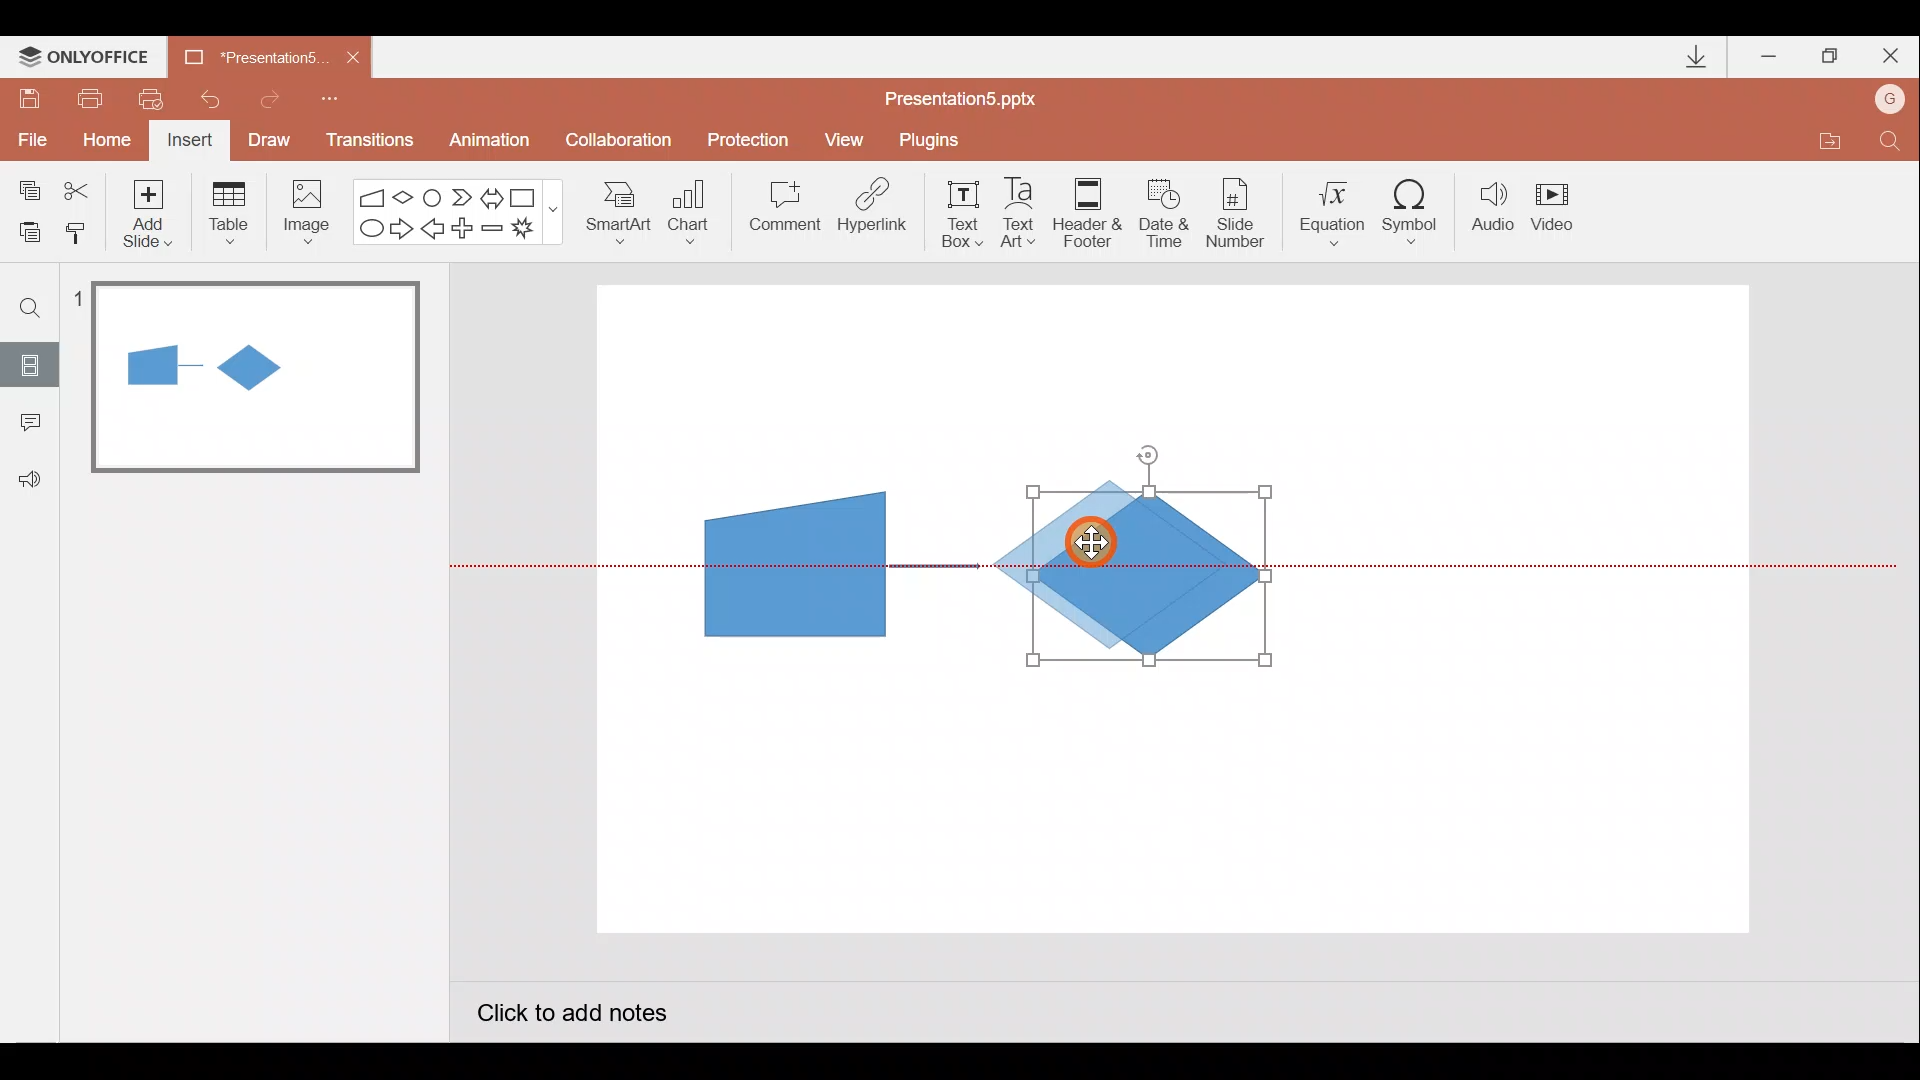  I want to click on Paste, so click(24, 230).